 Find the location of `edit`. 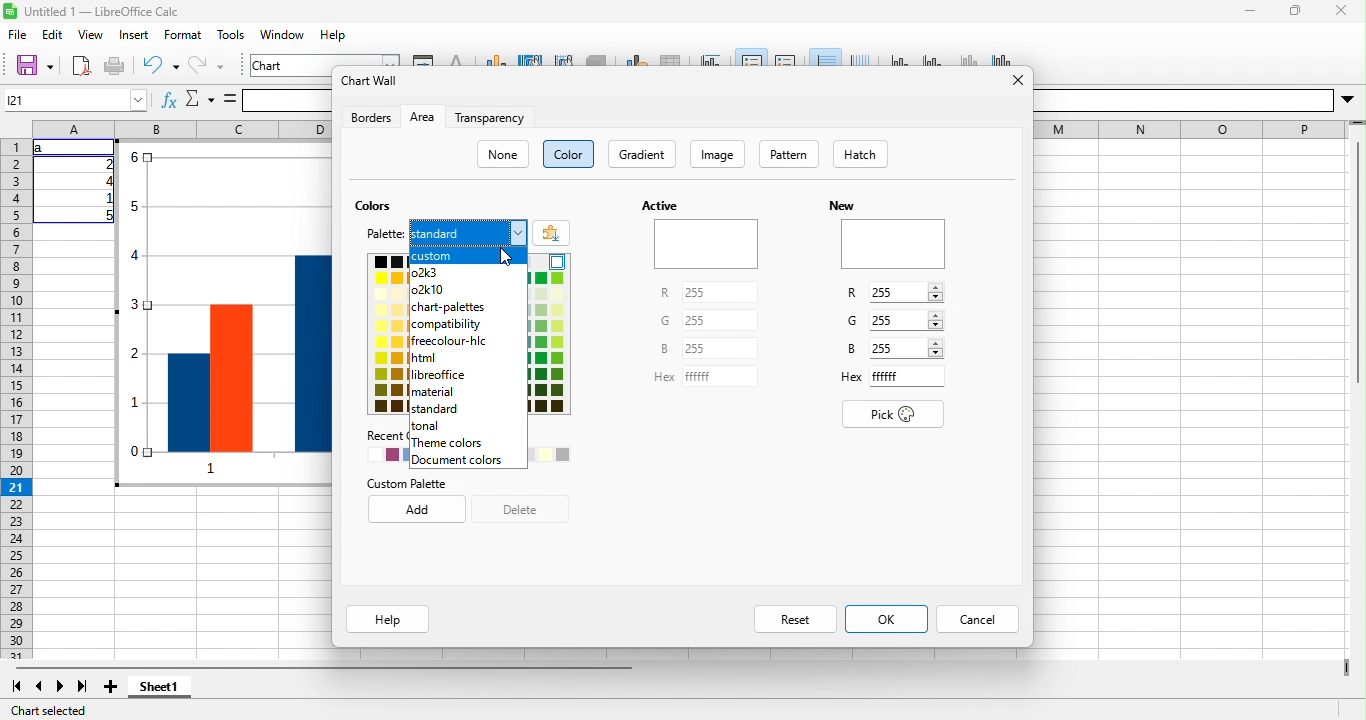

edit is located at coordinates (53, 34).